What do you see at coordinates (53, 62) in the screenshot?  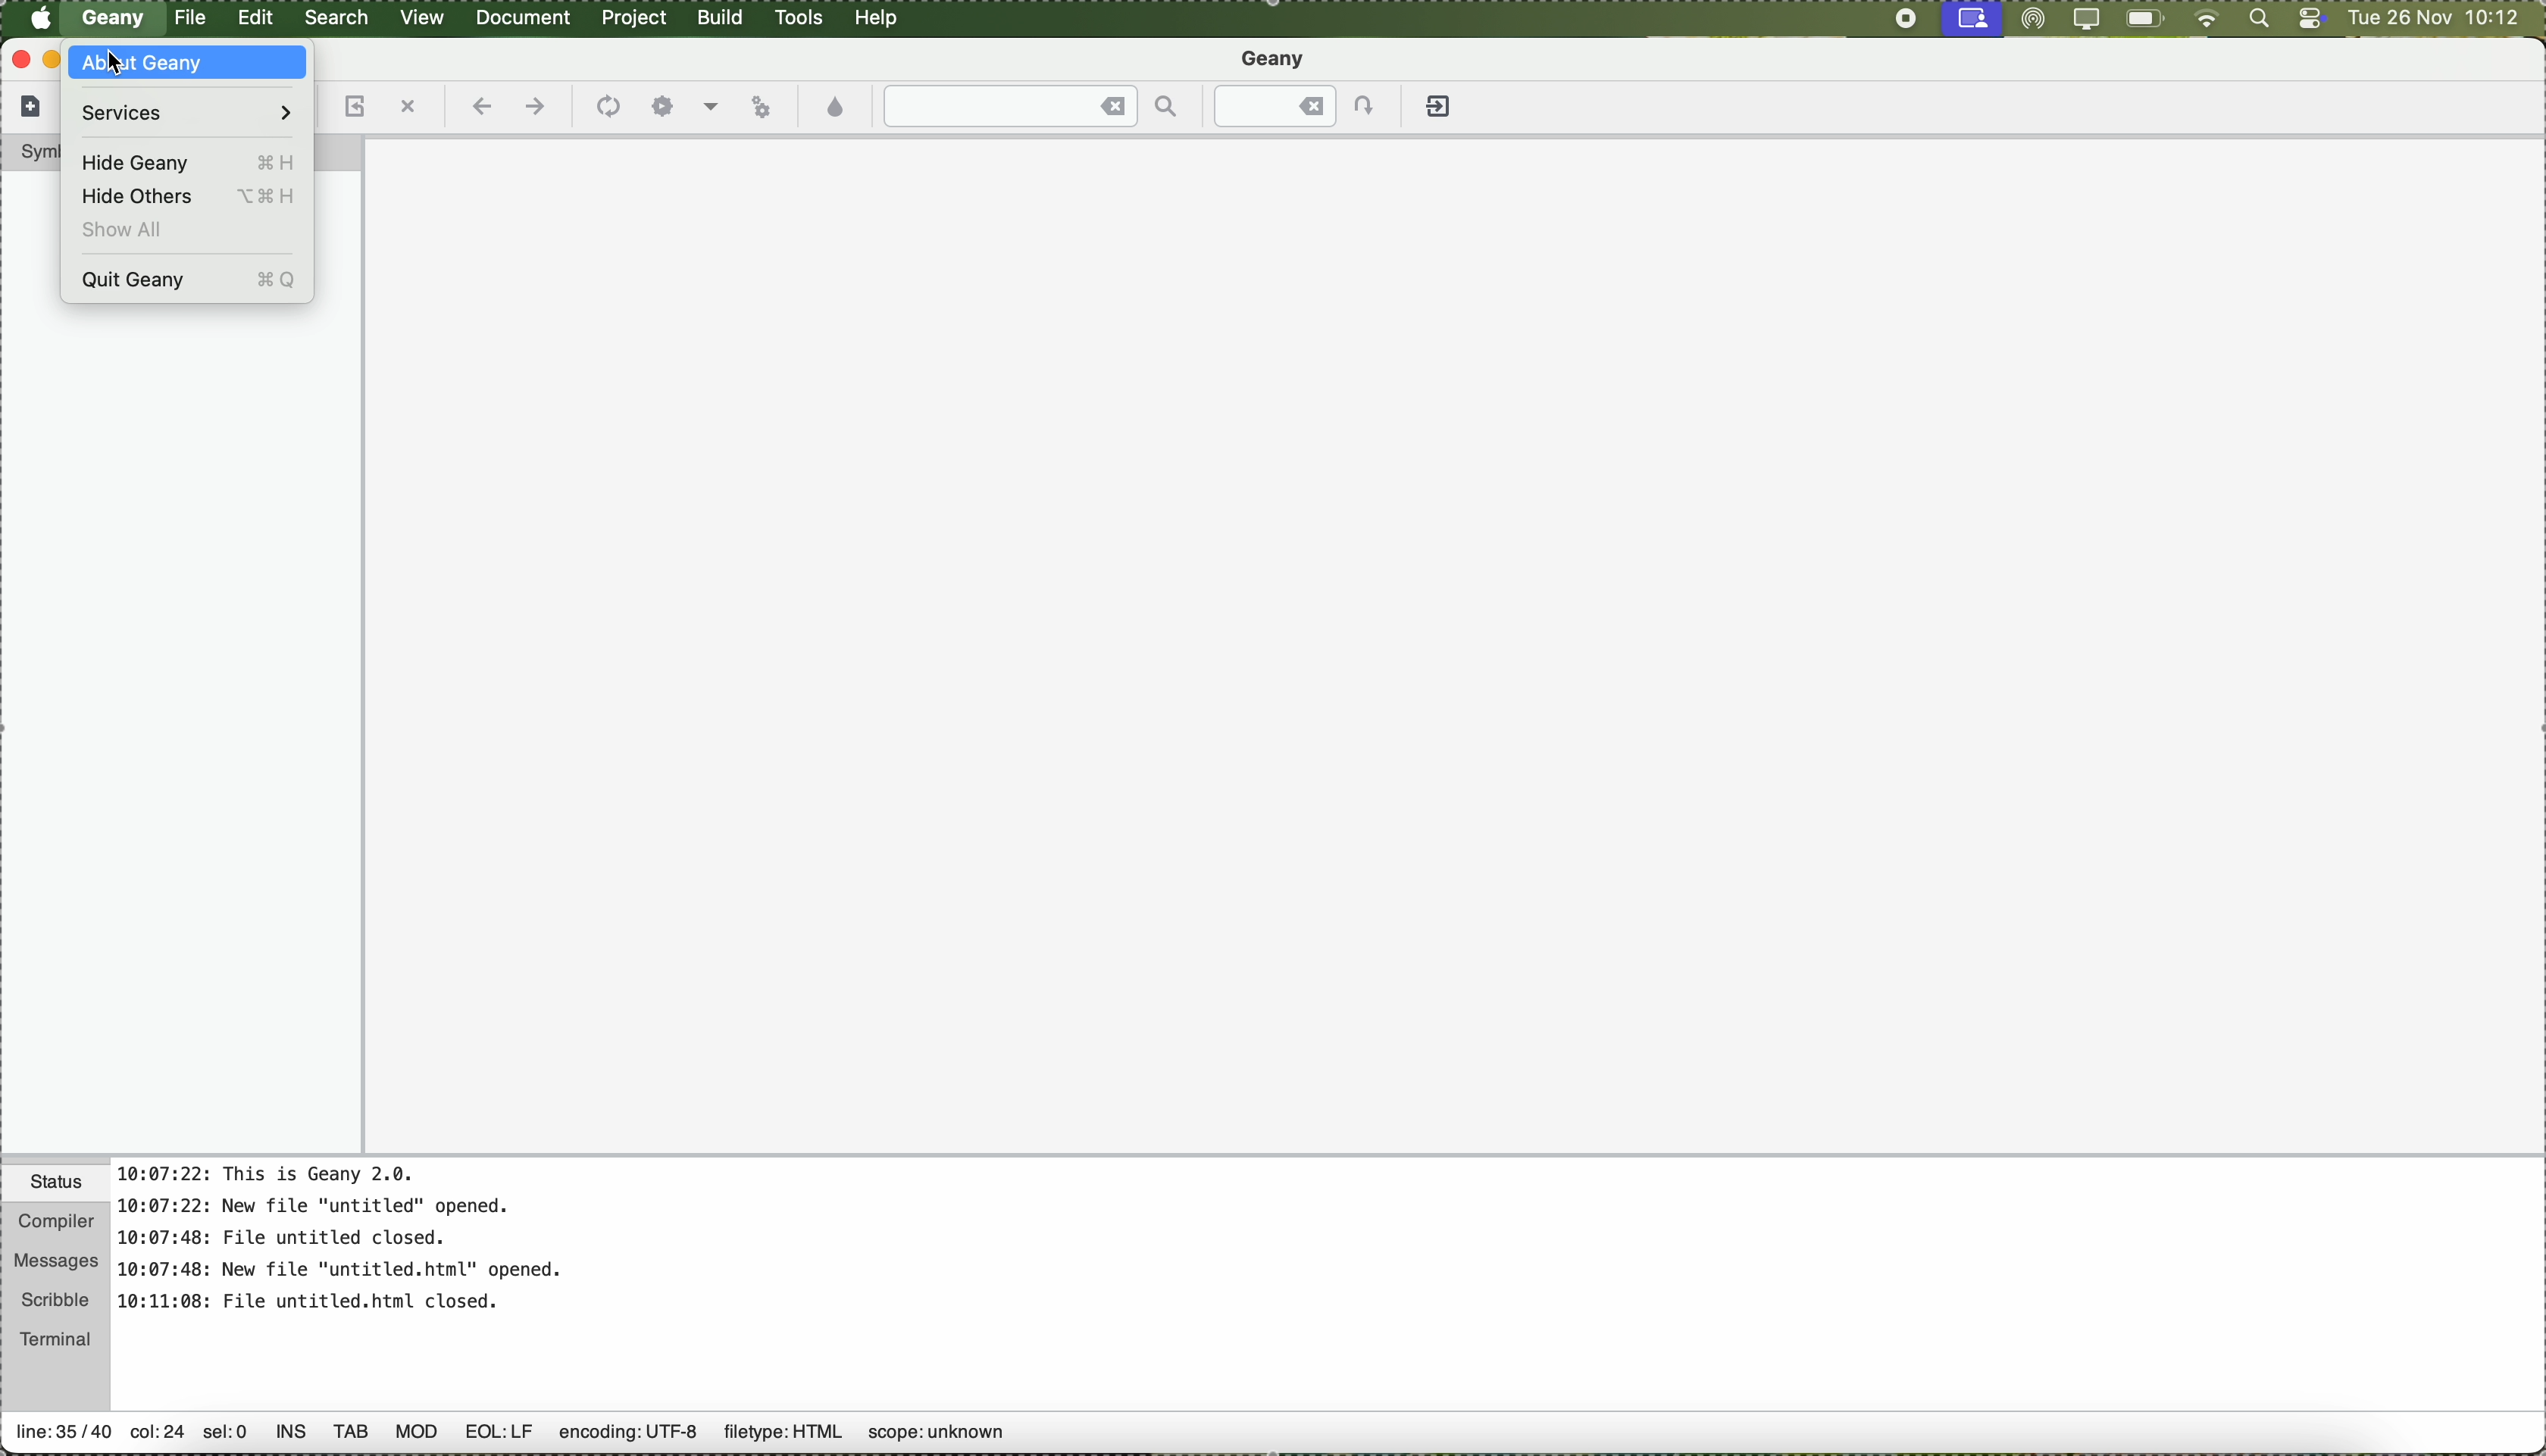 I see `minimize Geany` at bounding box center [53, 62].